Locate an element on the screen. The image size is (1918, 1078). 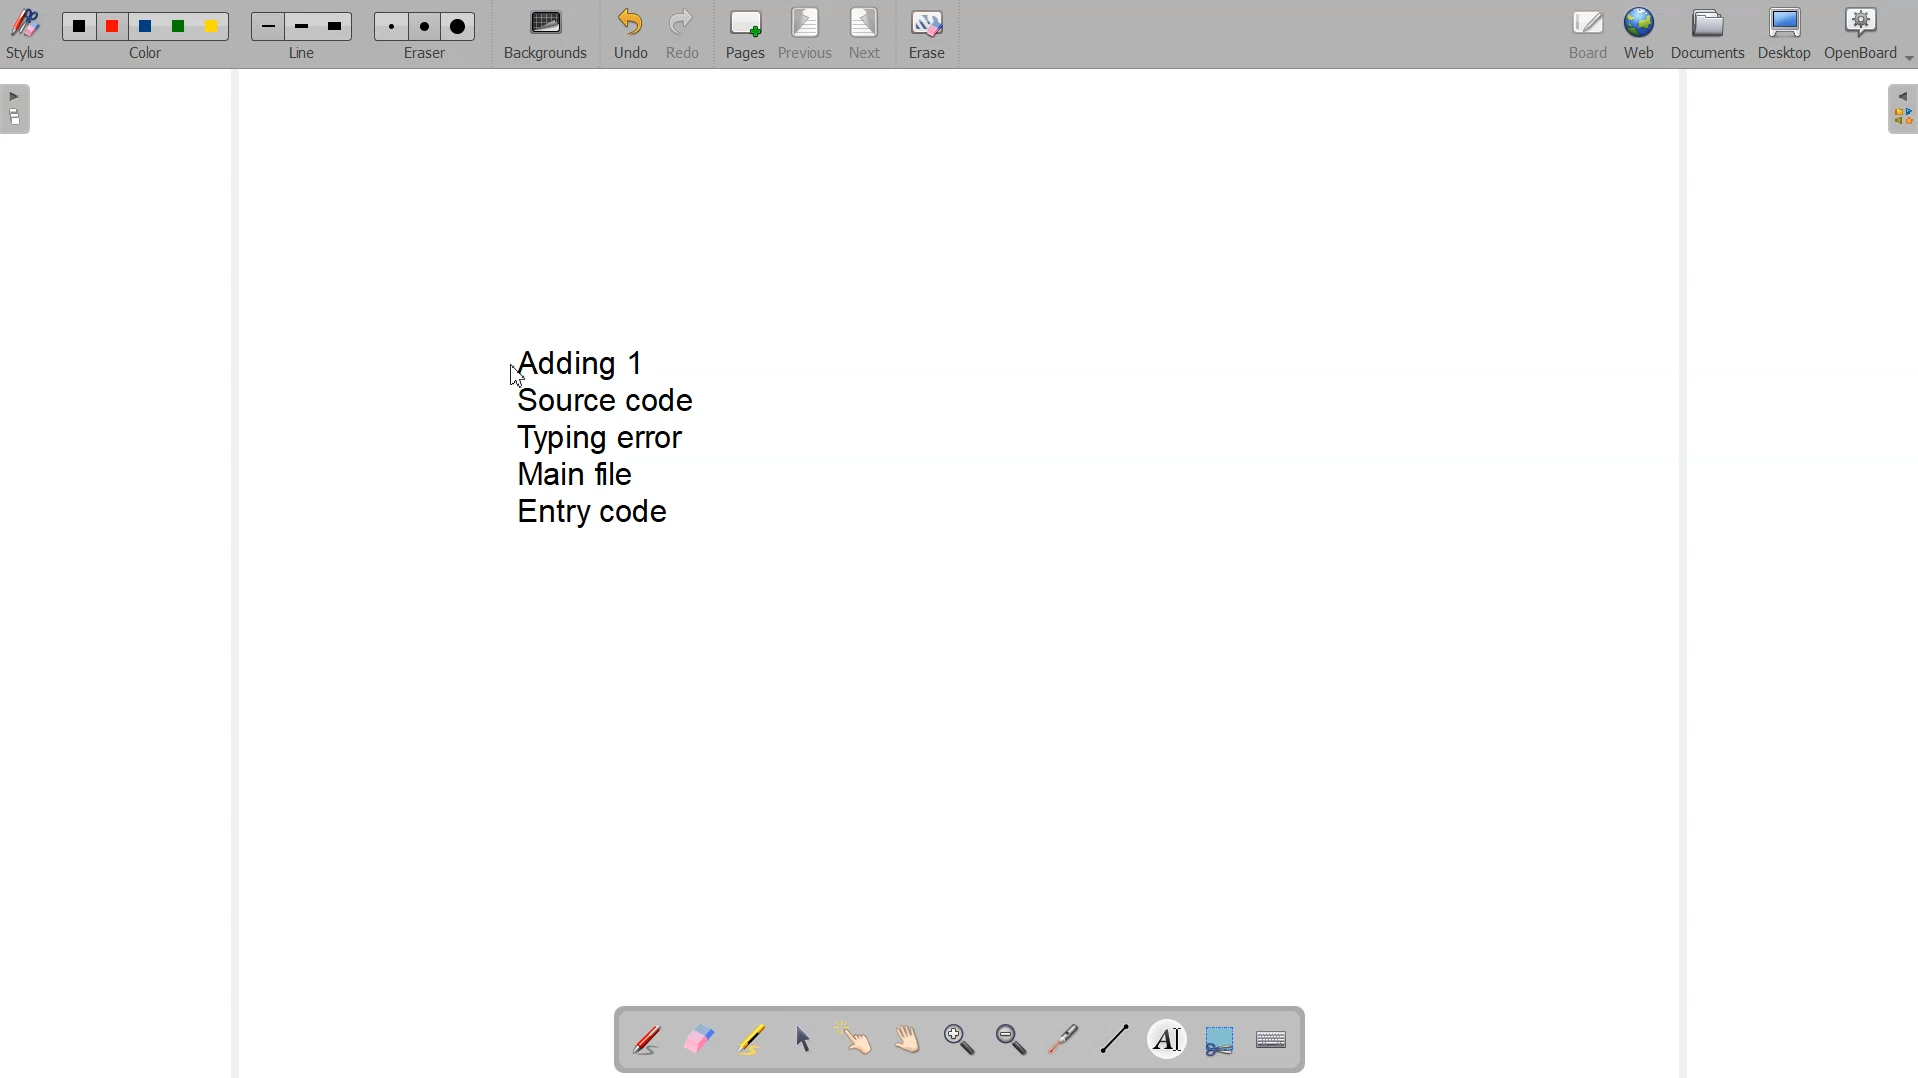
Erase is located at coordinates (927, 32).